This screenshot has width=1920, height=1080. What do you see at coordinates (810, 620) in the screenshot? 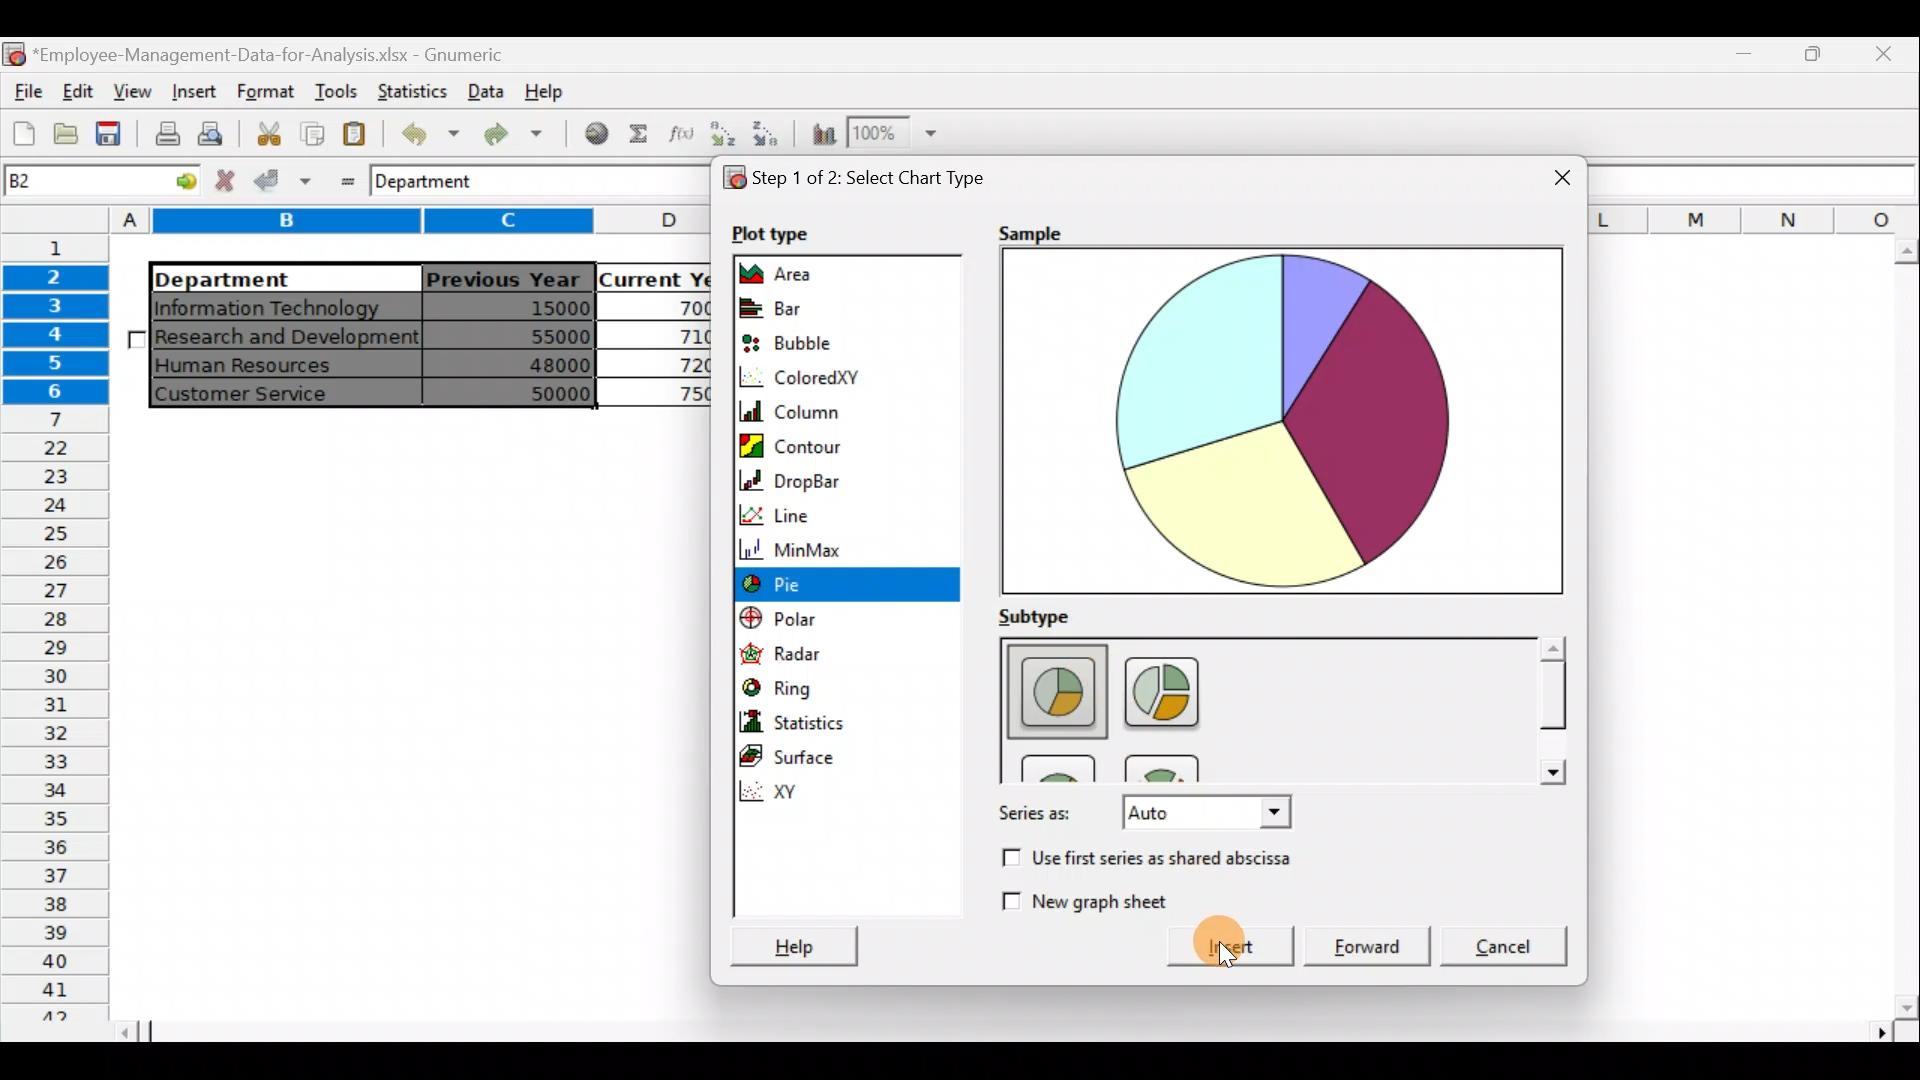
I see `Polar` at bounding box center [810, 620].